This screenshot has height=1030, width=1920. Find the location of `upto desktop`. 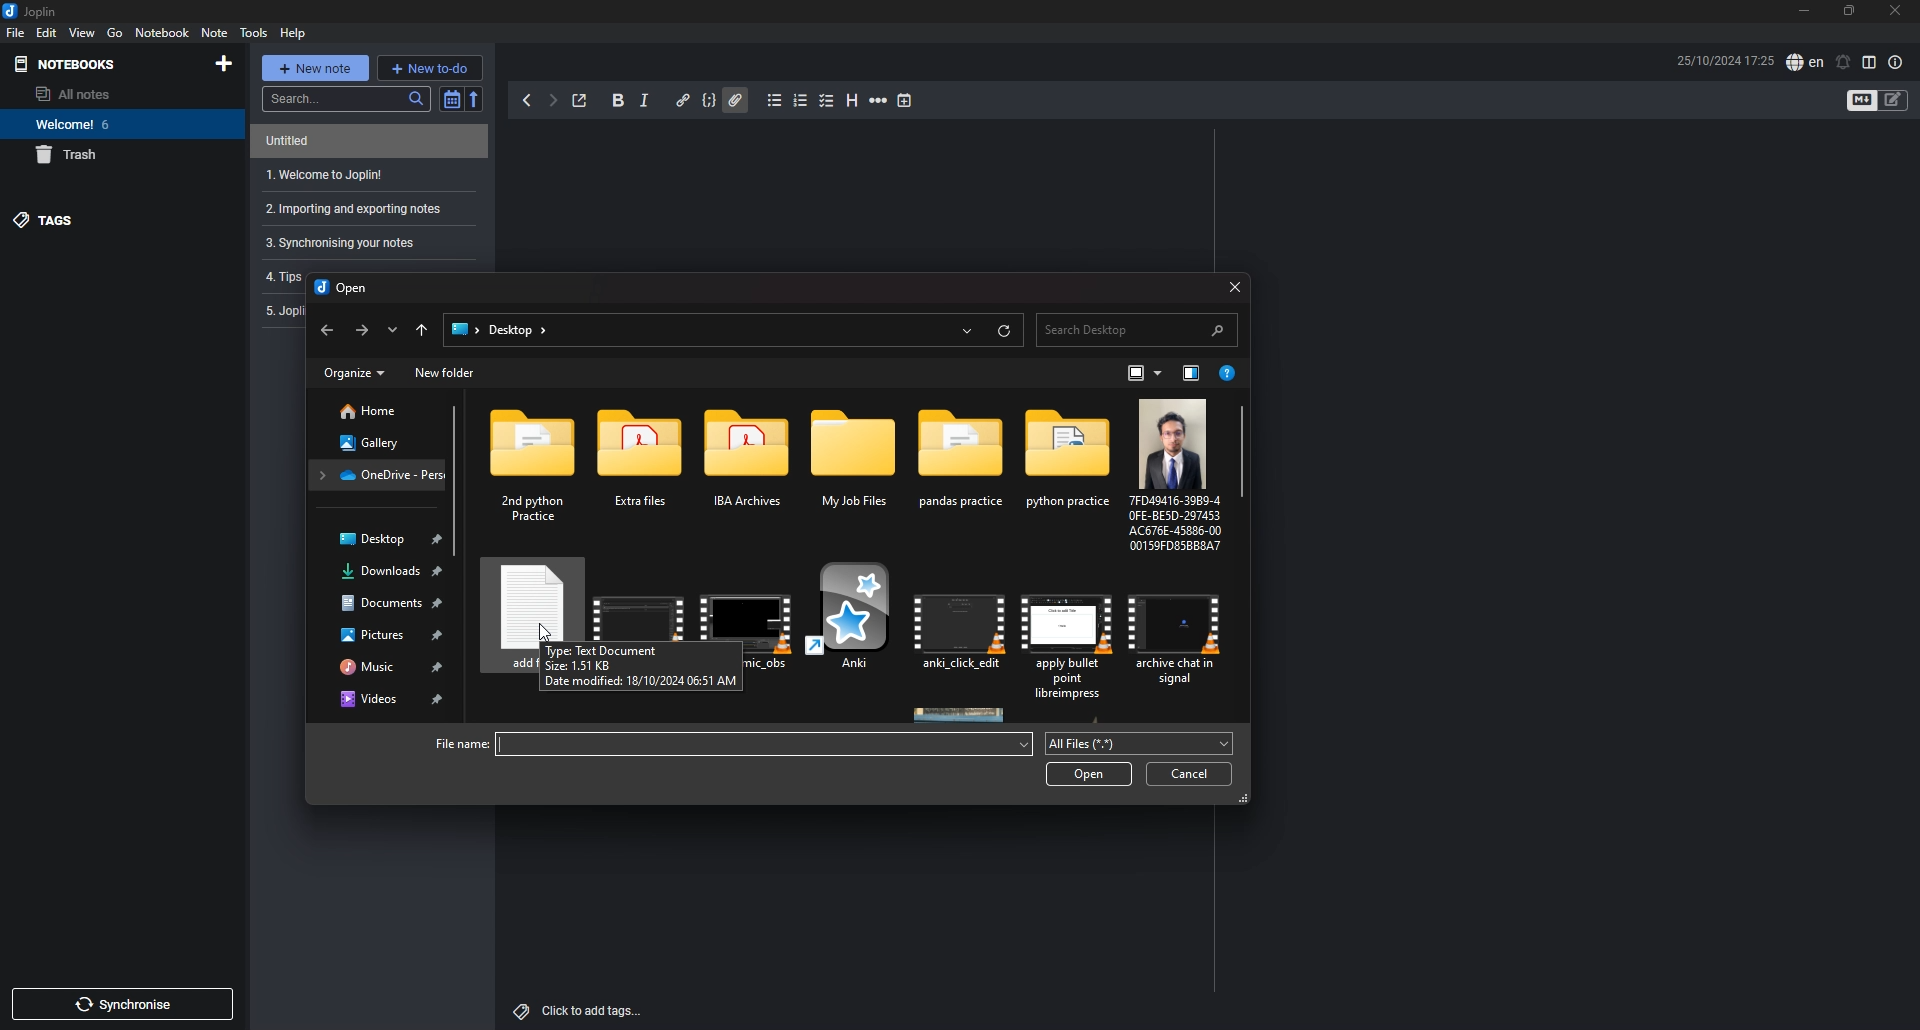

upto desktop is located at coordinates (423, 330).